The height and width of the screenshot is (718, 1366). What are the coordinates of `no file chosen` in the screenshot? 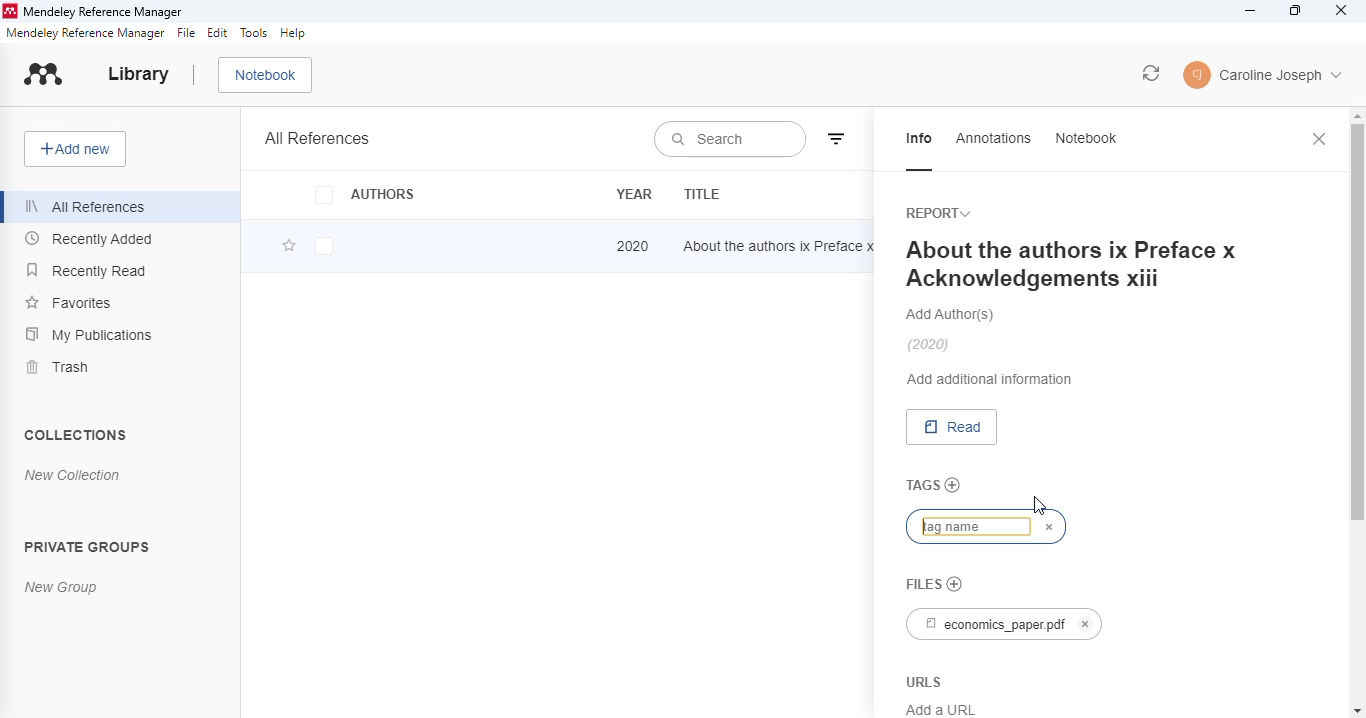 It's located at (954, 583).